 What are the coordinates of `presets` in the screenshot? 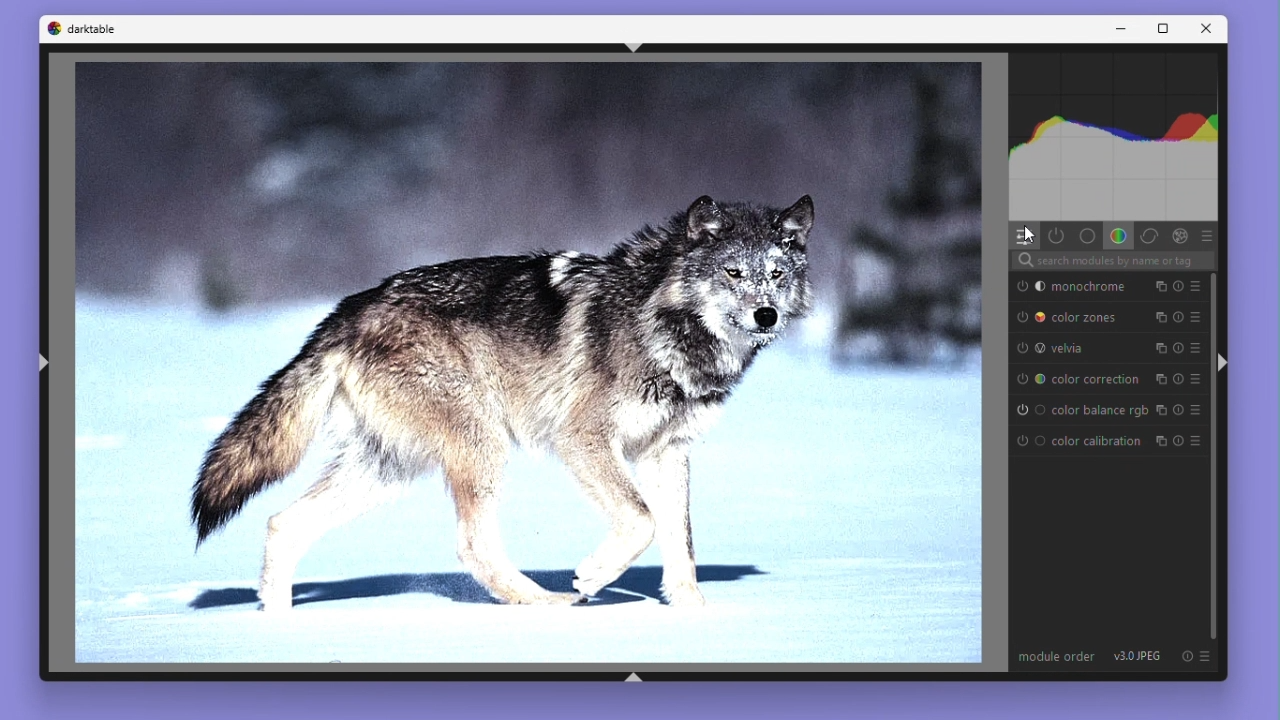 It's located at (1198, 348).